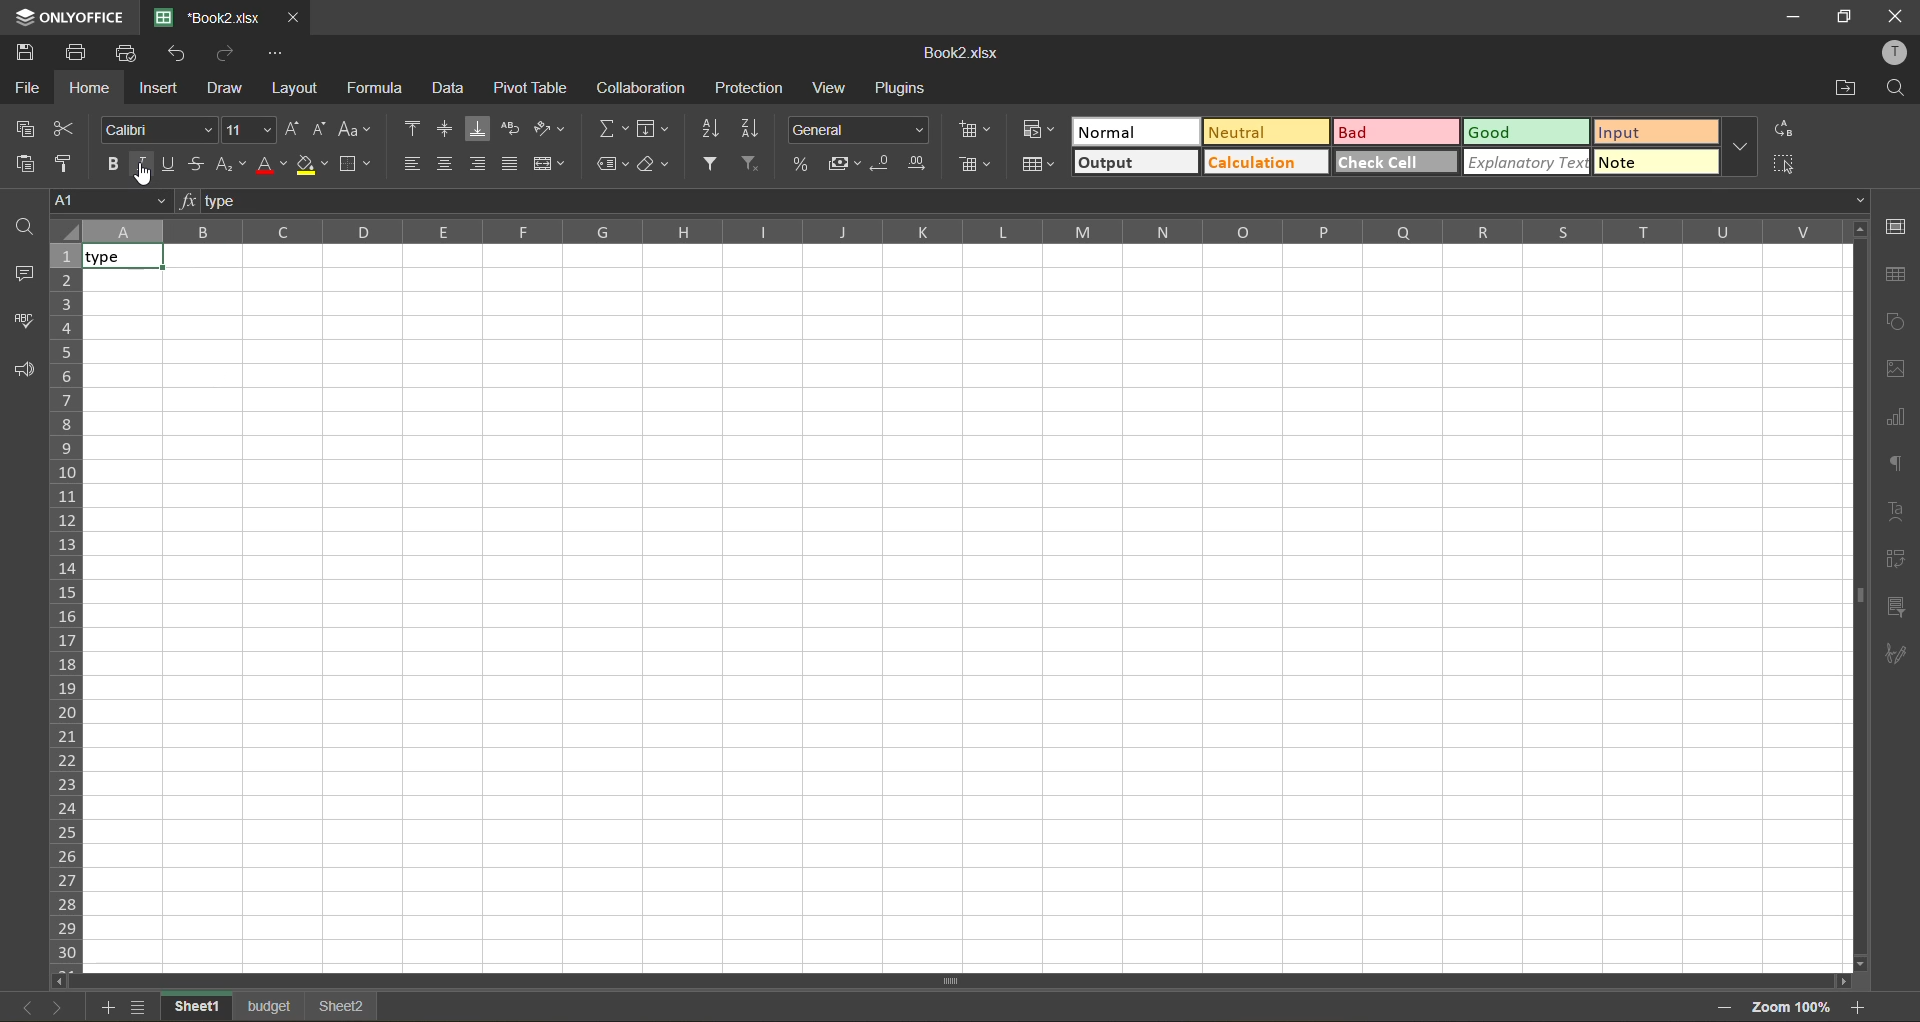 This screenshot has height=1022, width=1920. What do you see at coordinates (862, 131) in the screenshot?
I see `number format` at bounding box center [862, 131].